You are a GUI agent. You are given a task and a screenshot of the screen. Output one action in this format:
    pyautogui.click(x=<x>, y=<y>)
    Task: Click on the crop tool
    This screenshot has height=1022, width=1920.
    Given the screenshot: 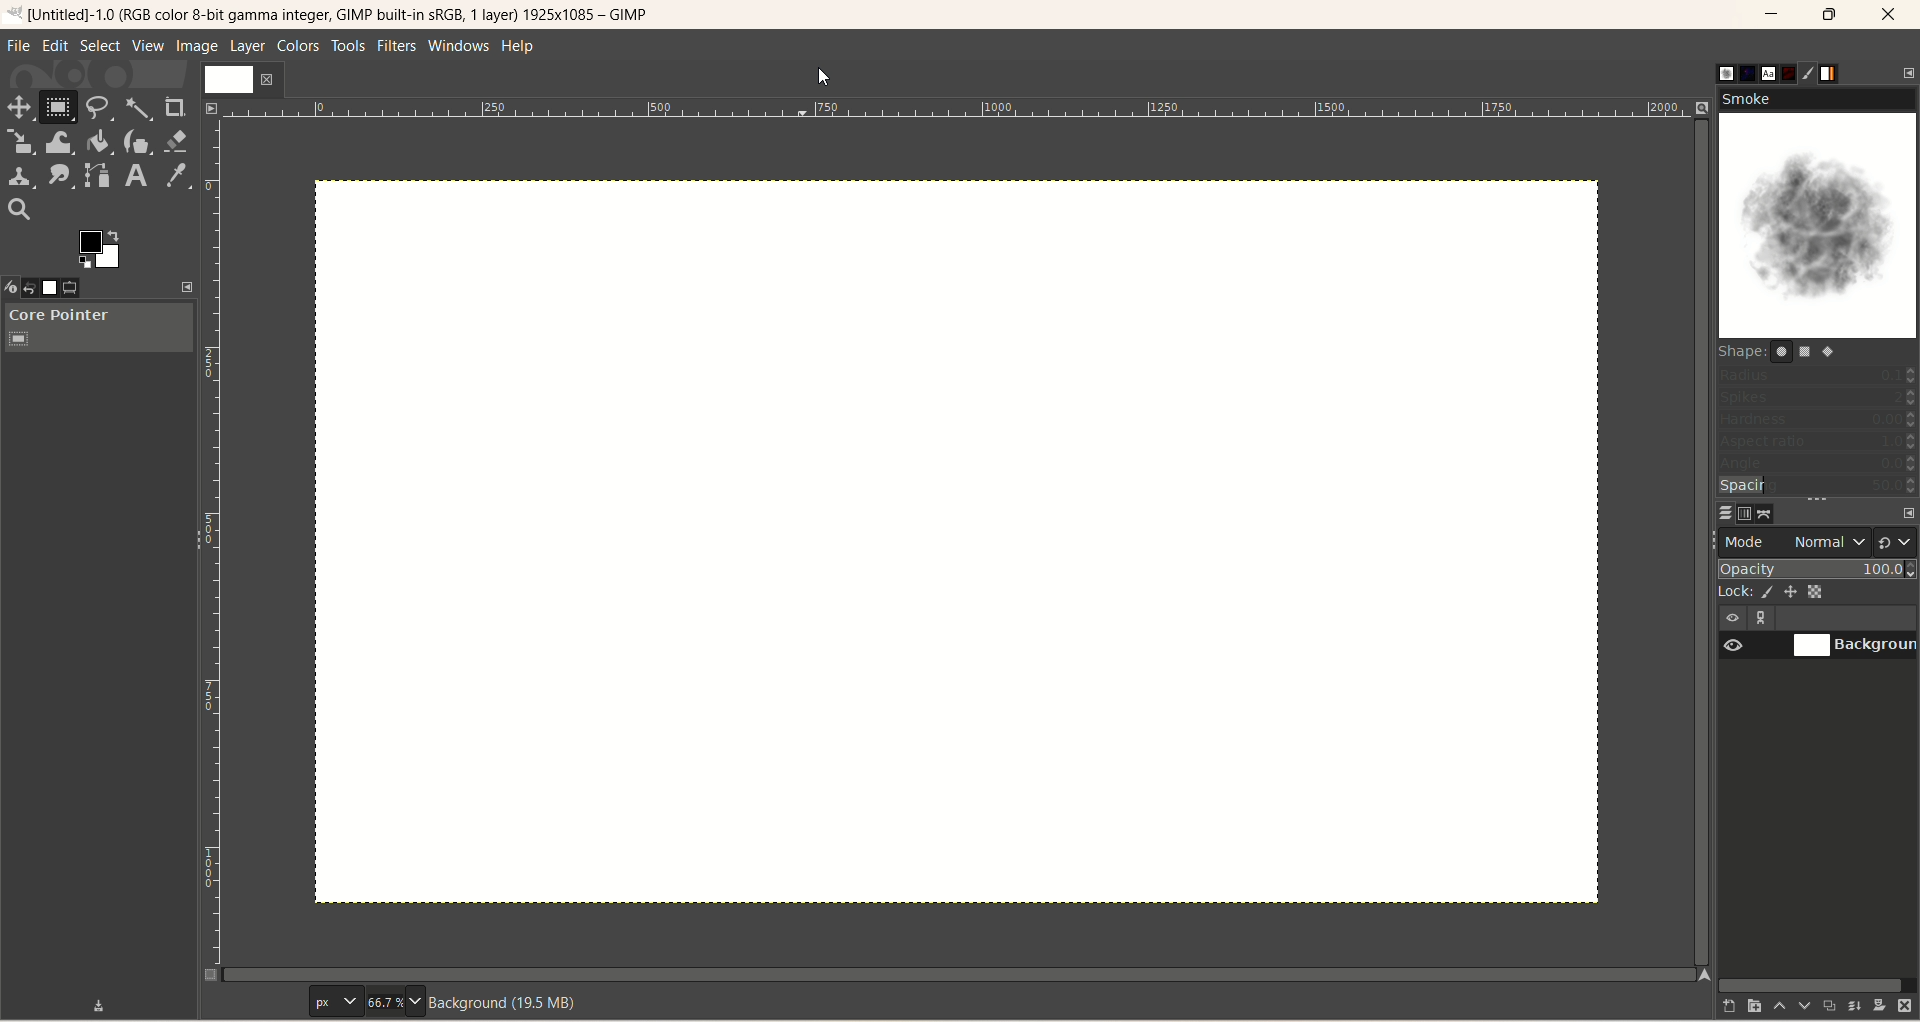 What is the action you would take?
    pyautogui.click(x=173, y=105)
    